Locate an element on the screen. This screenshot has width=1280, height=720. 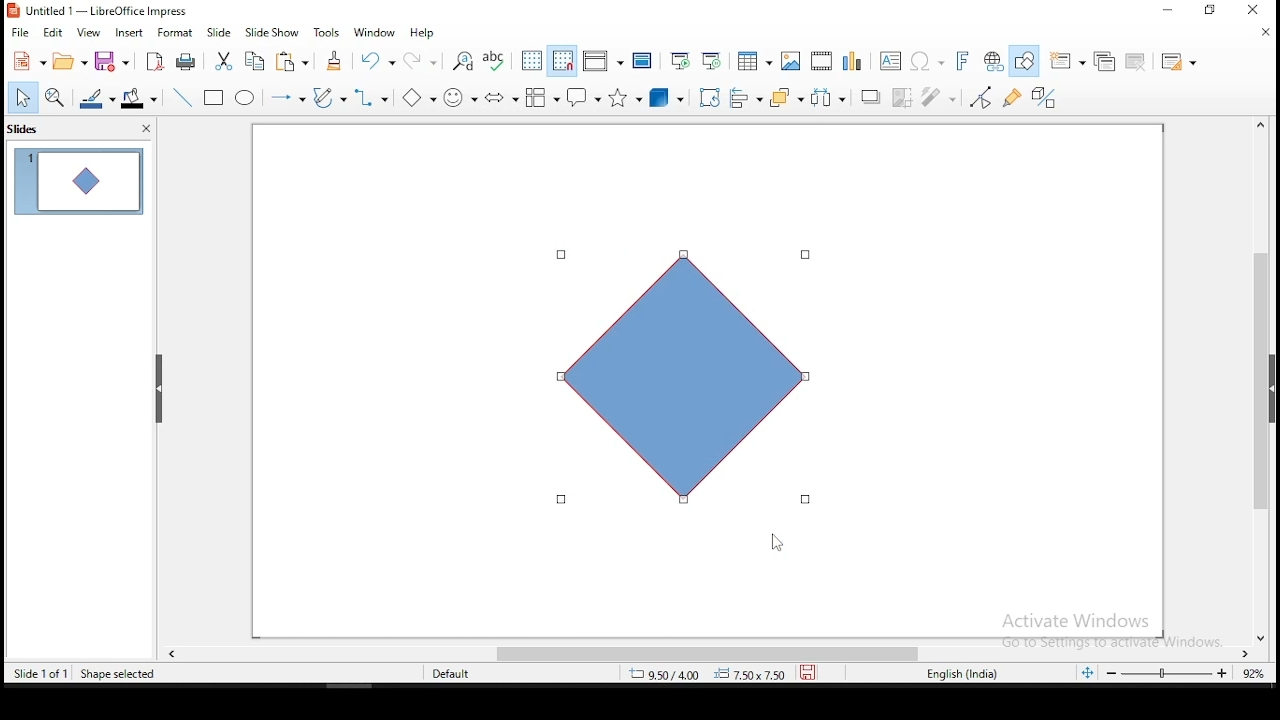
92% is located at coordinates (1258, 673).